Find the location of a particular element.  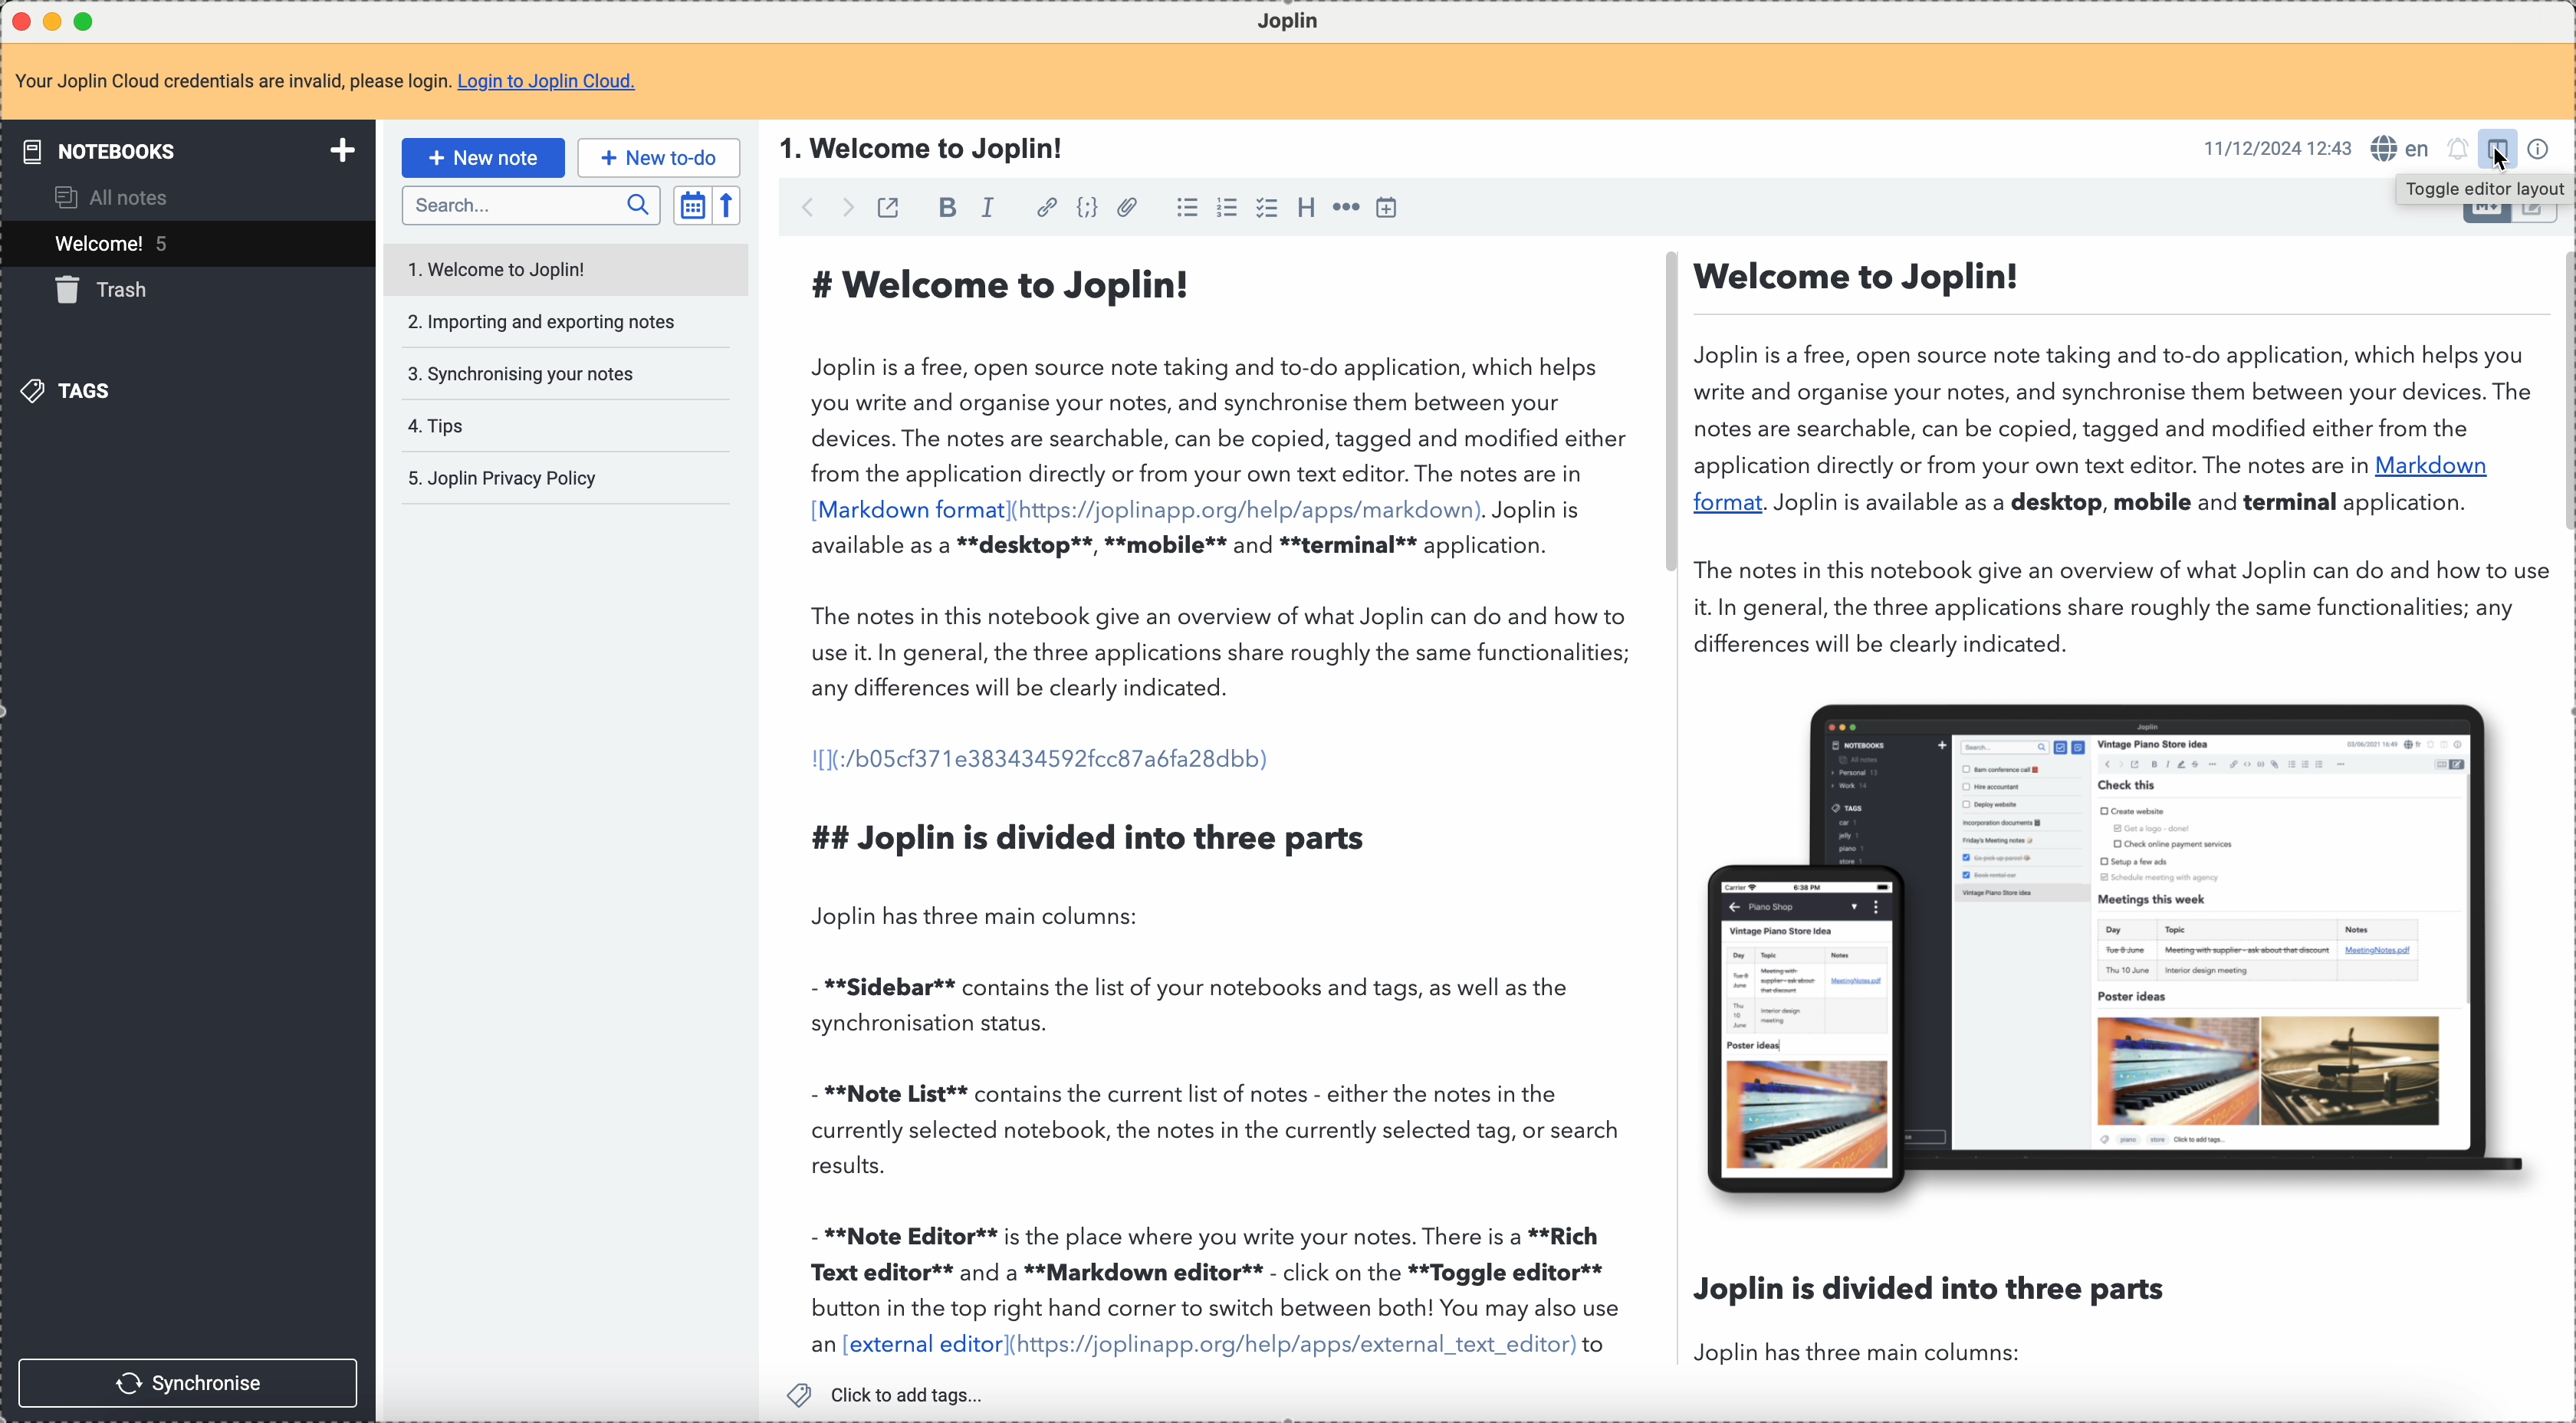

Joplin is located at coordinates (1289, 19).